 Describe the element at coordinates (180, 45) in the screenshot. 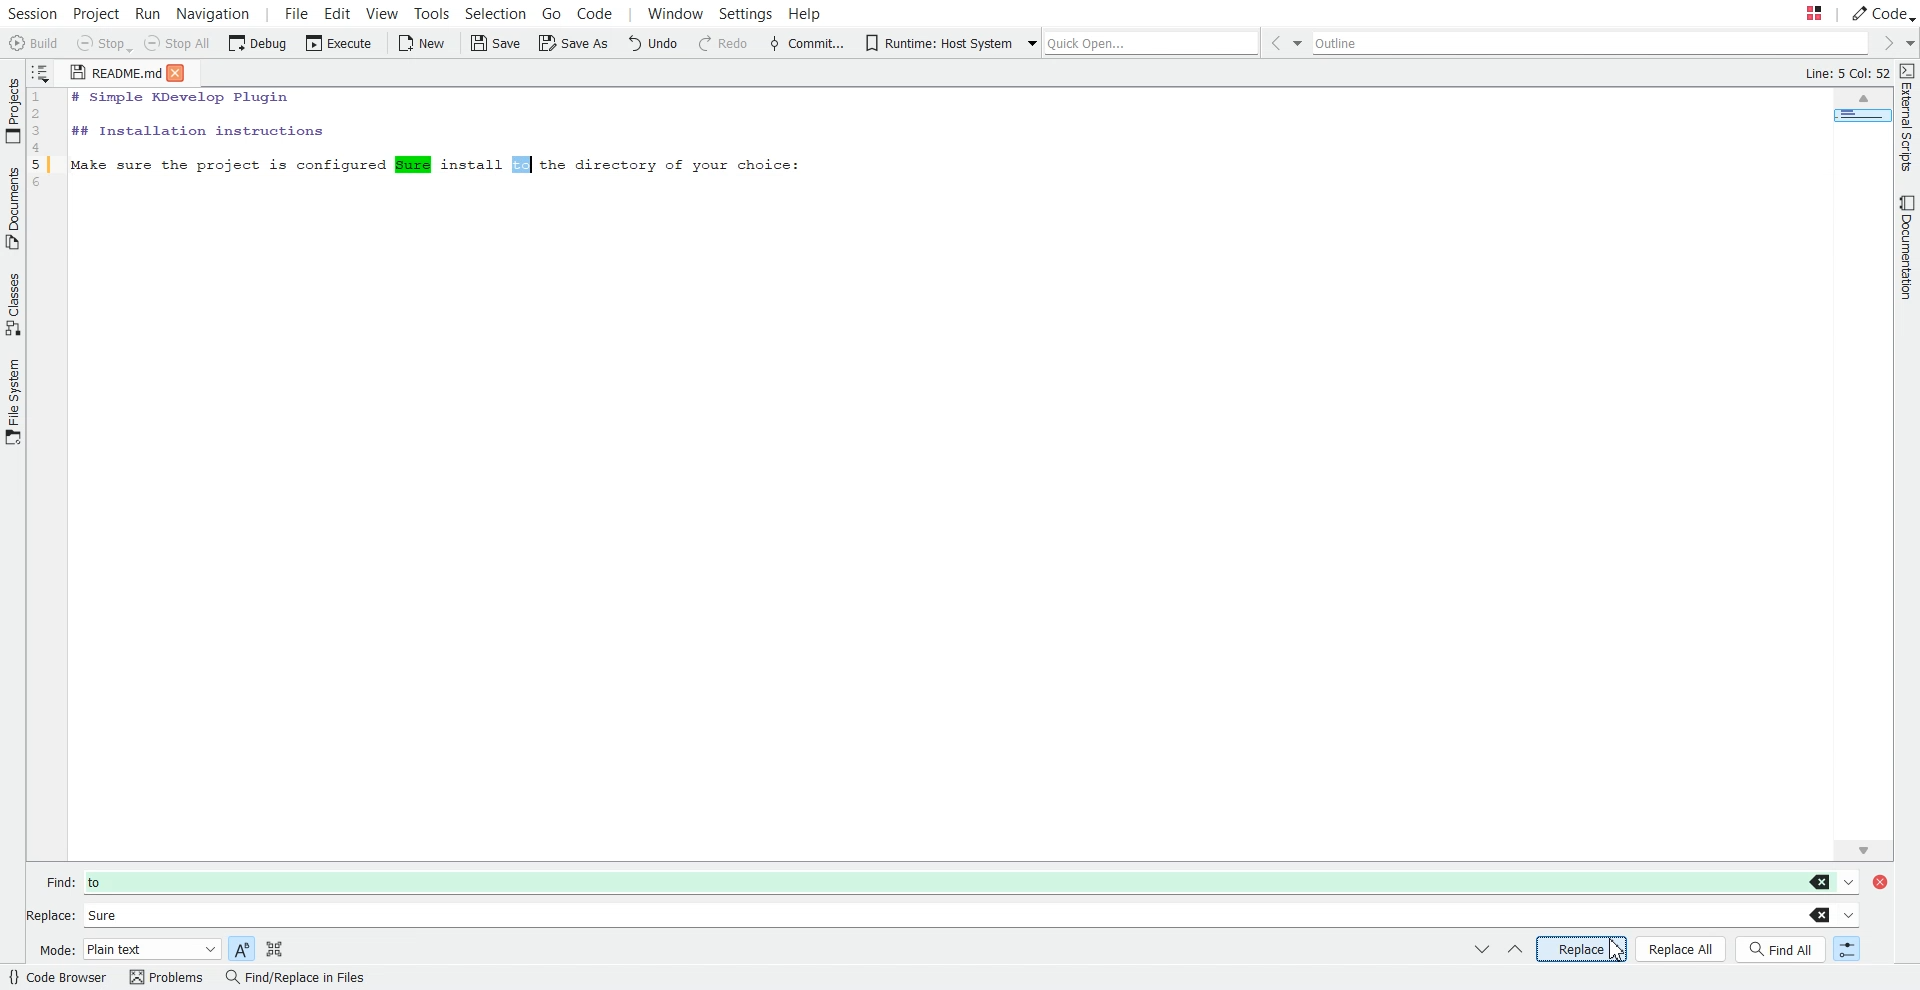

I see `Stop All` at that location.